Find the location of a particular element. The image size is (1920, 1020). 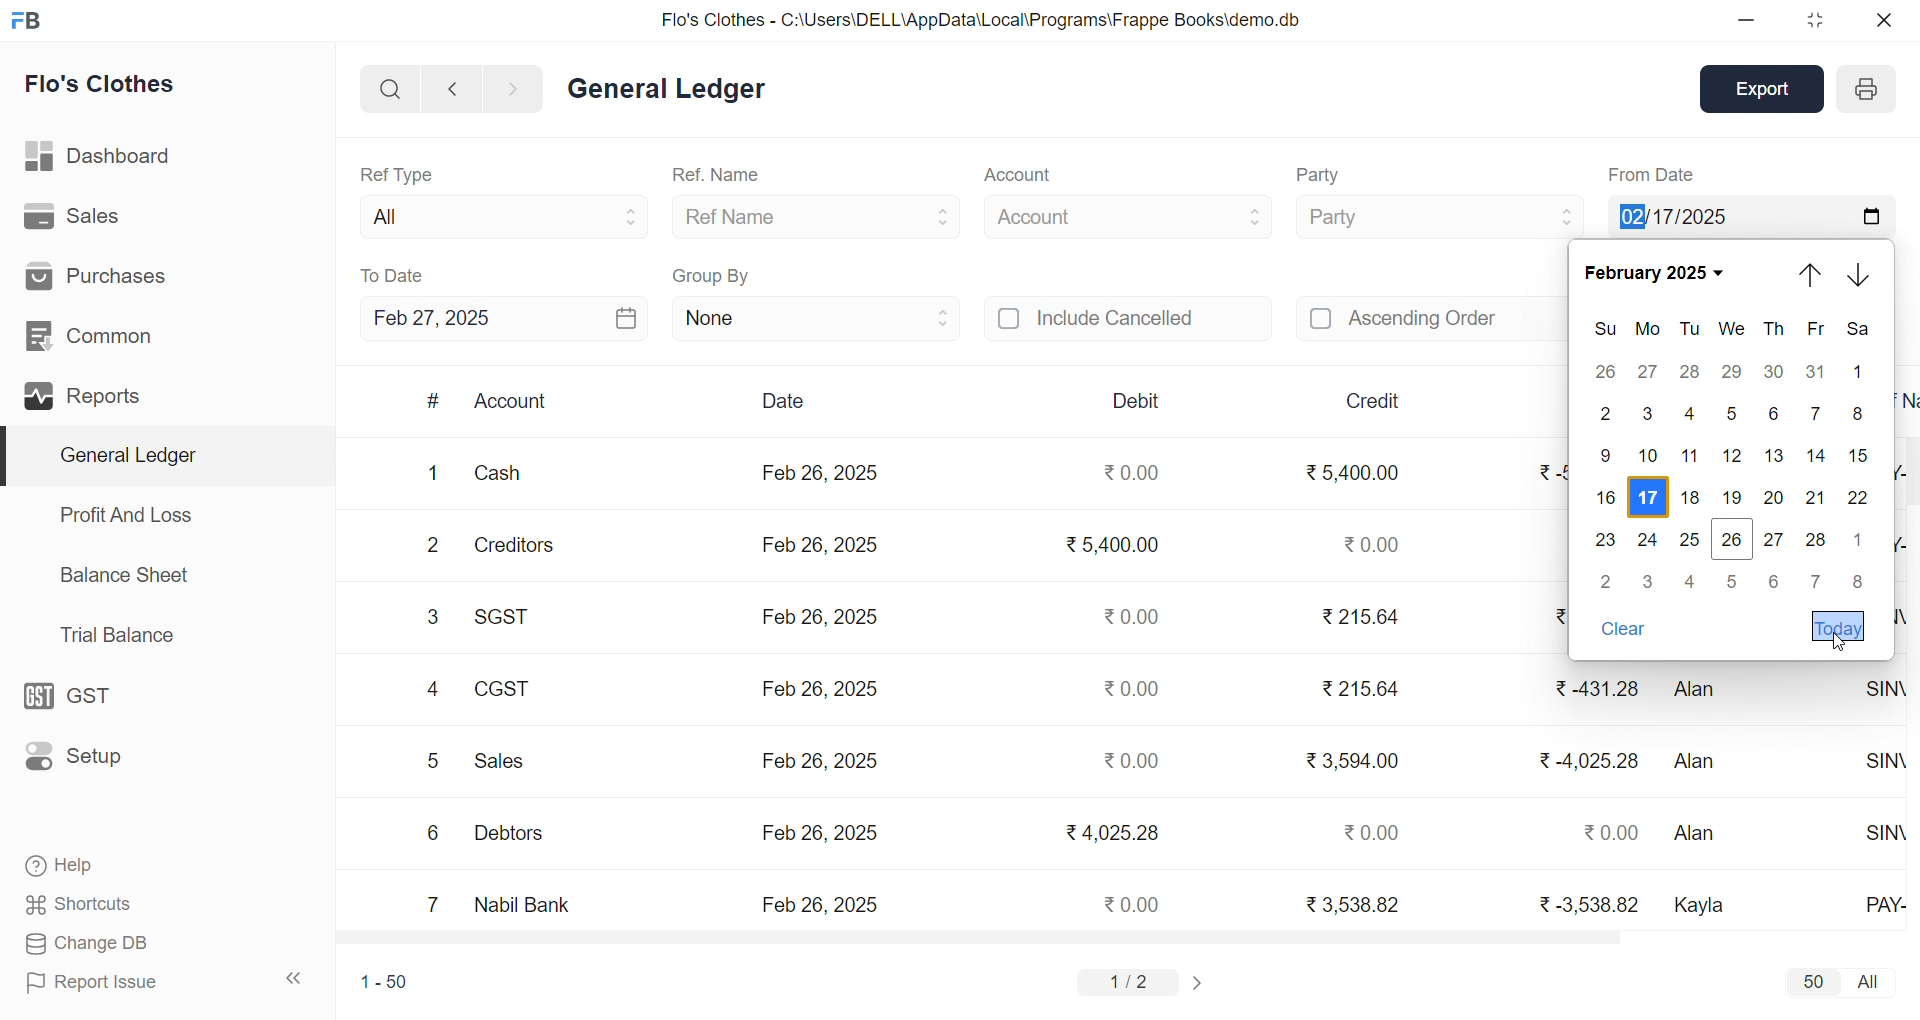

Common is located at coordinates (90, 333).